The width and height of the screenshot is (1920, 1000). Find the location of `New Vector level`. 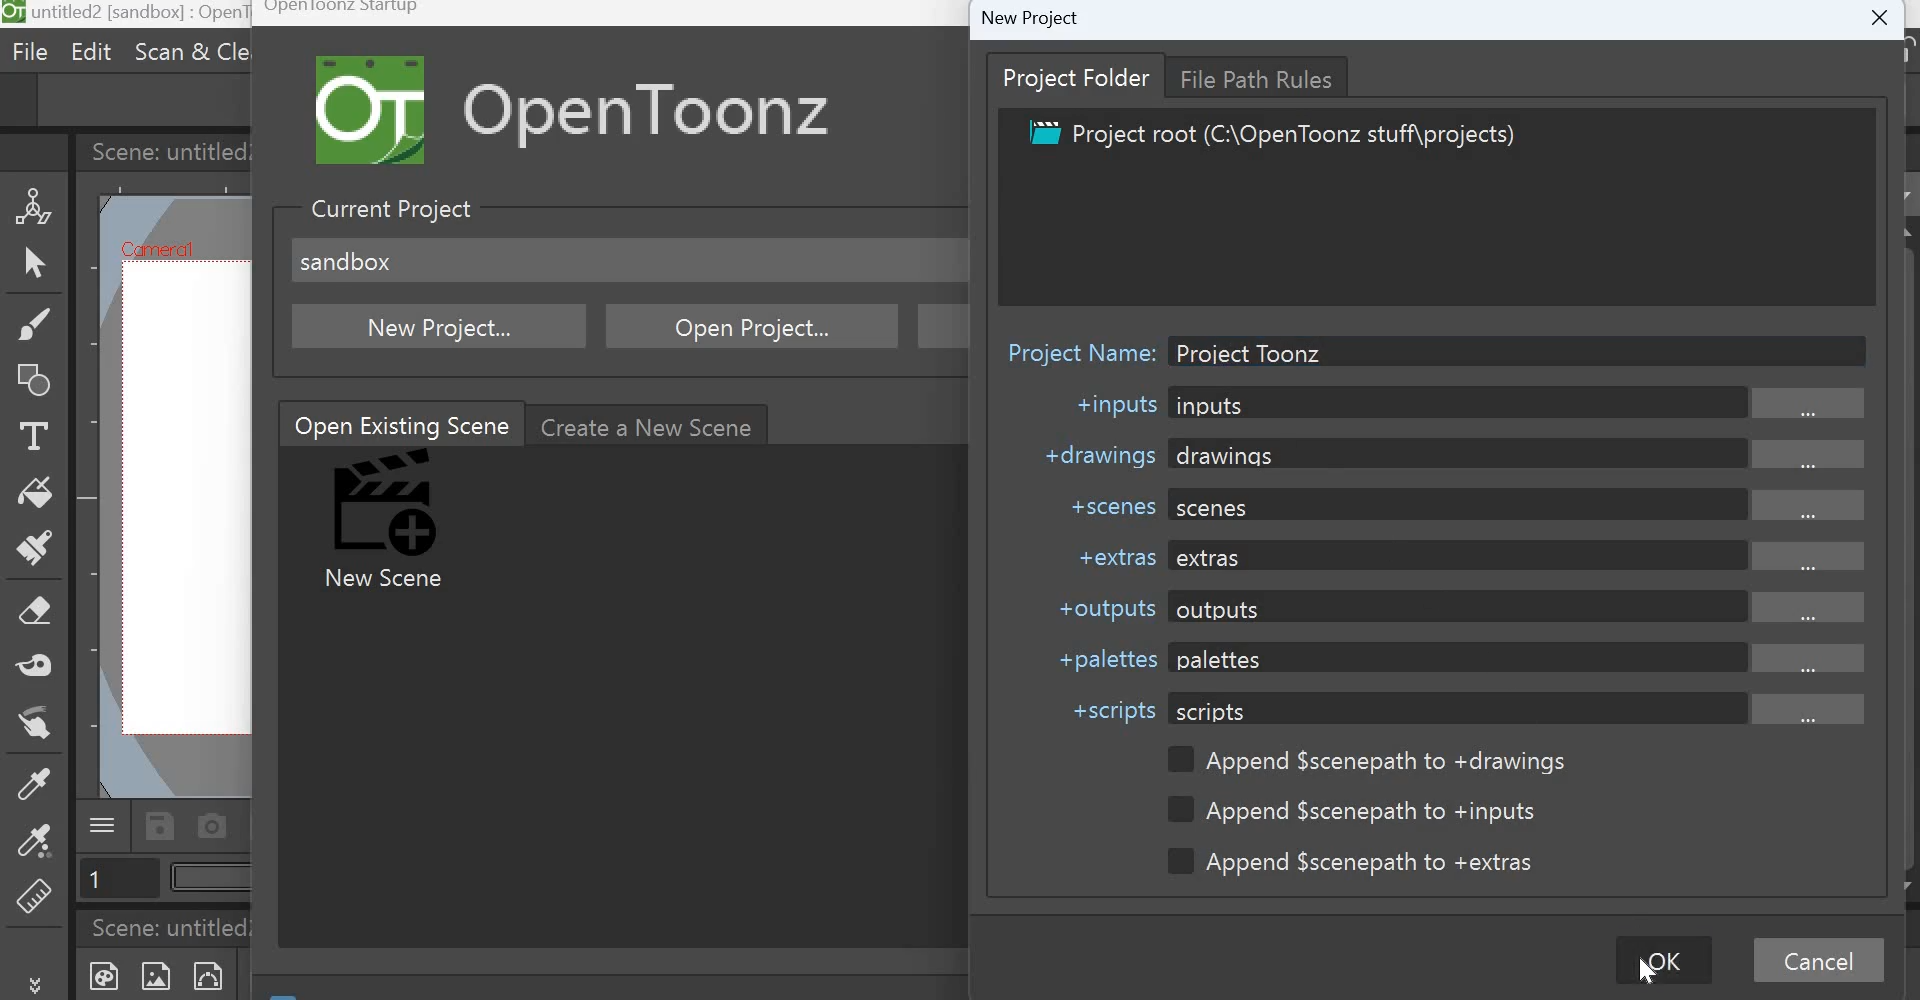

New Vector level is located at coordinates (218, 974).